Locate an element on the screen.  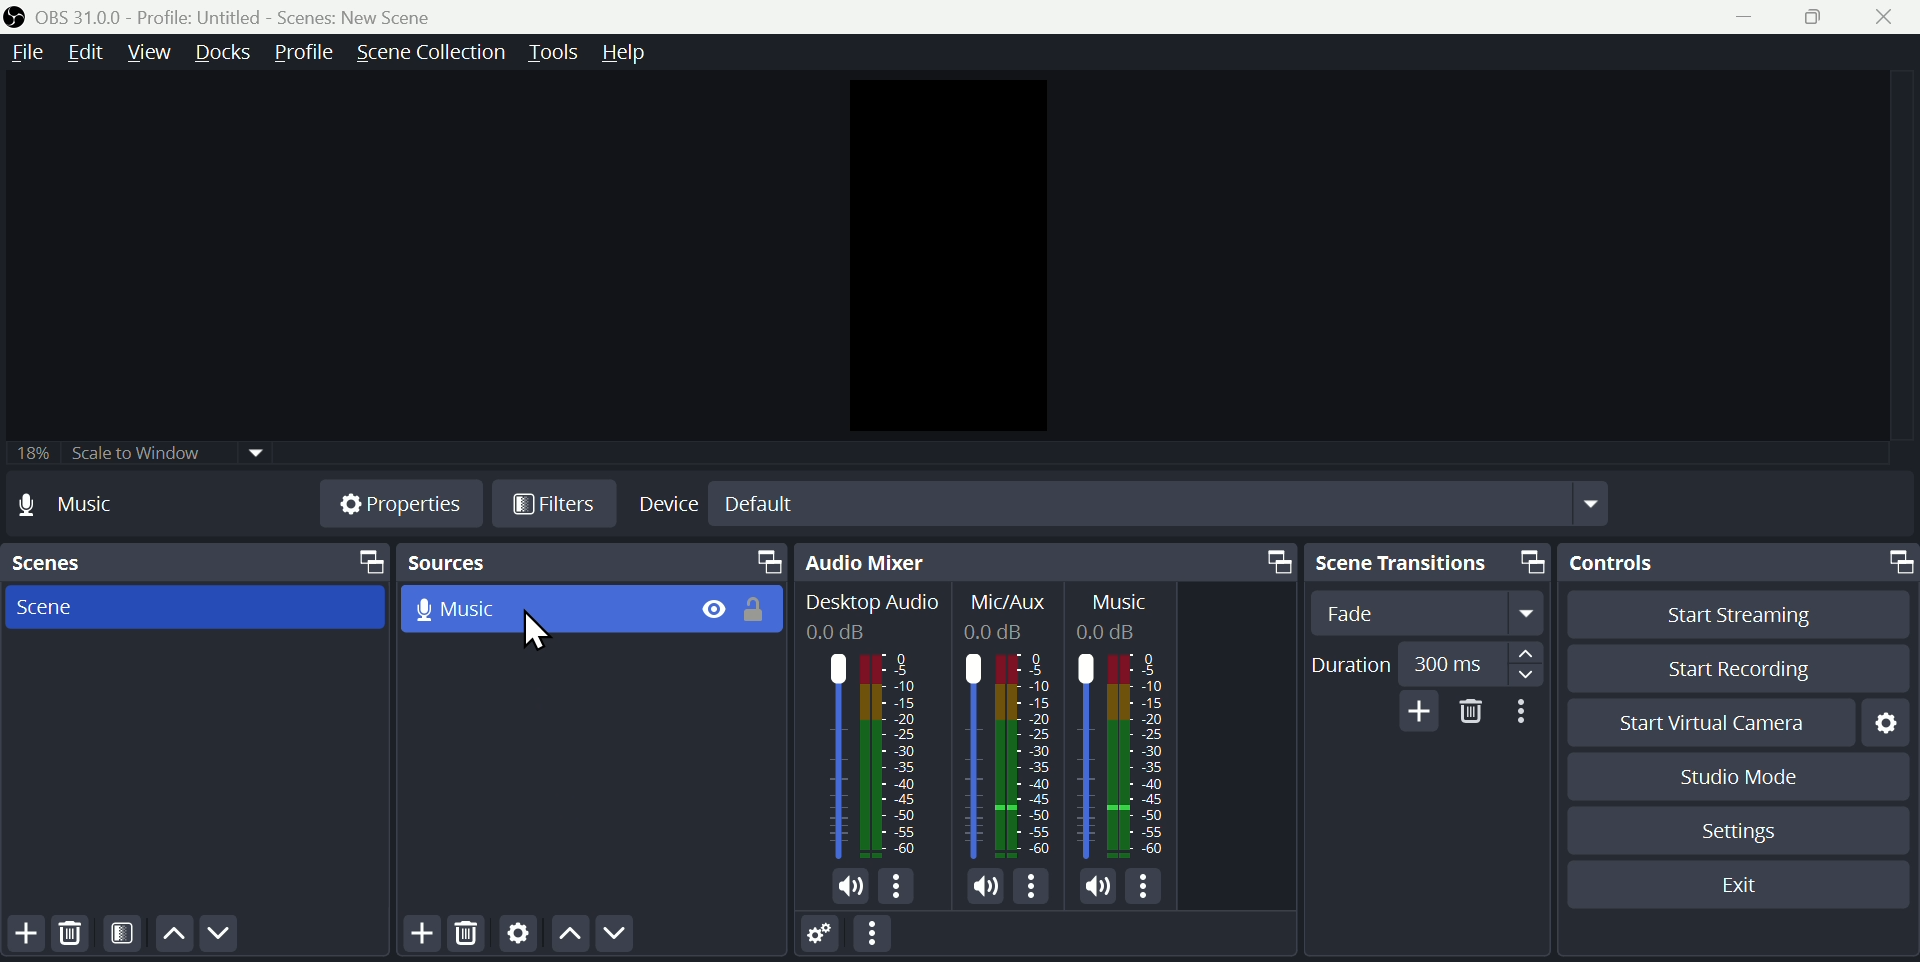
Settings is located at coordinates (517, 937).